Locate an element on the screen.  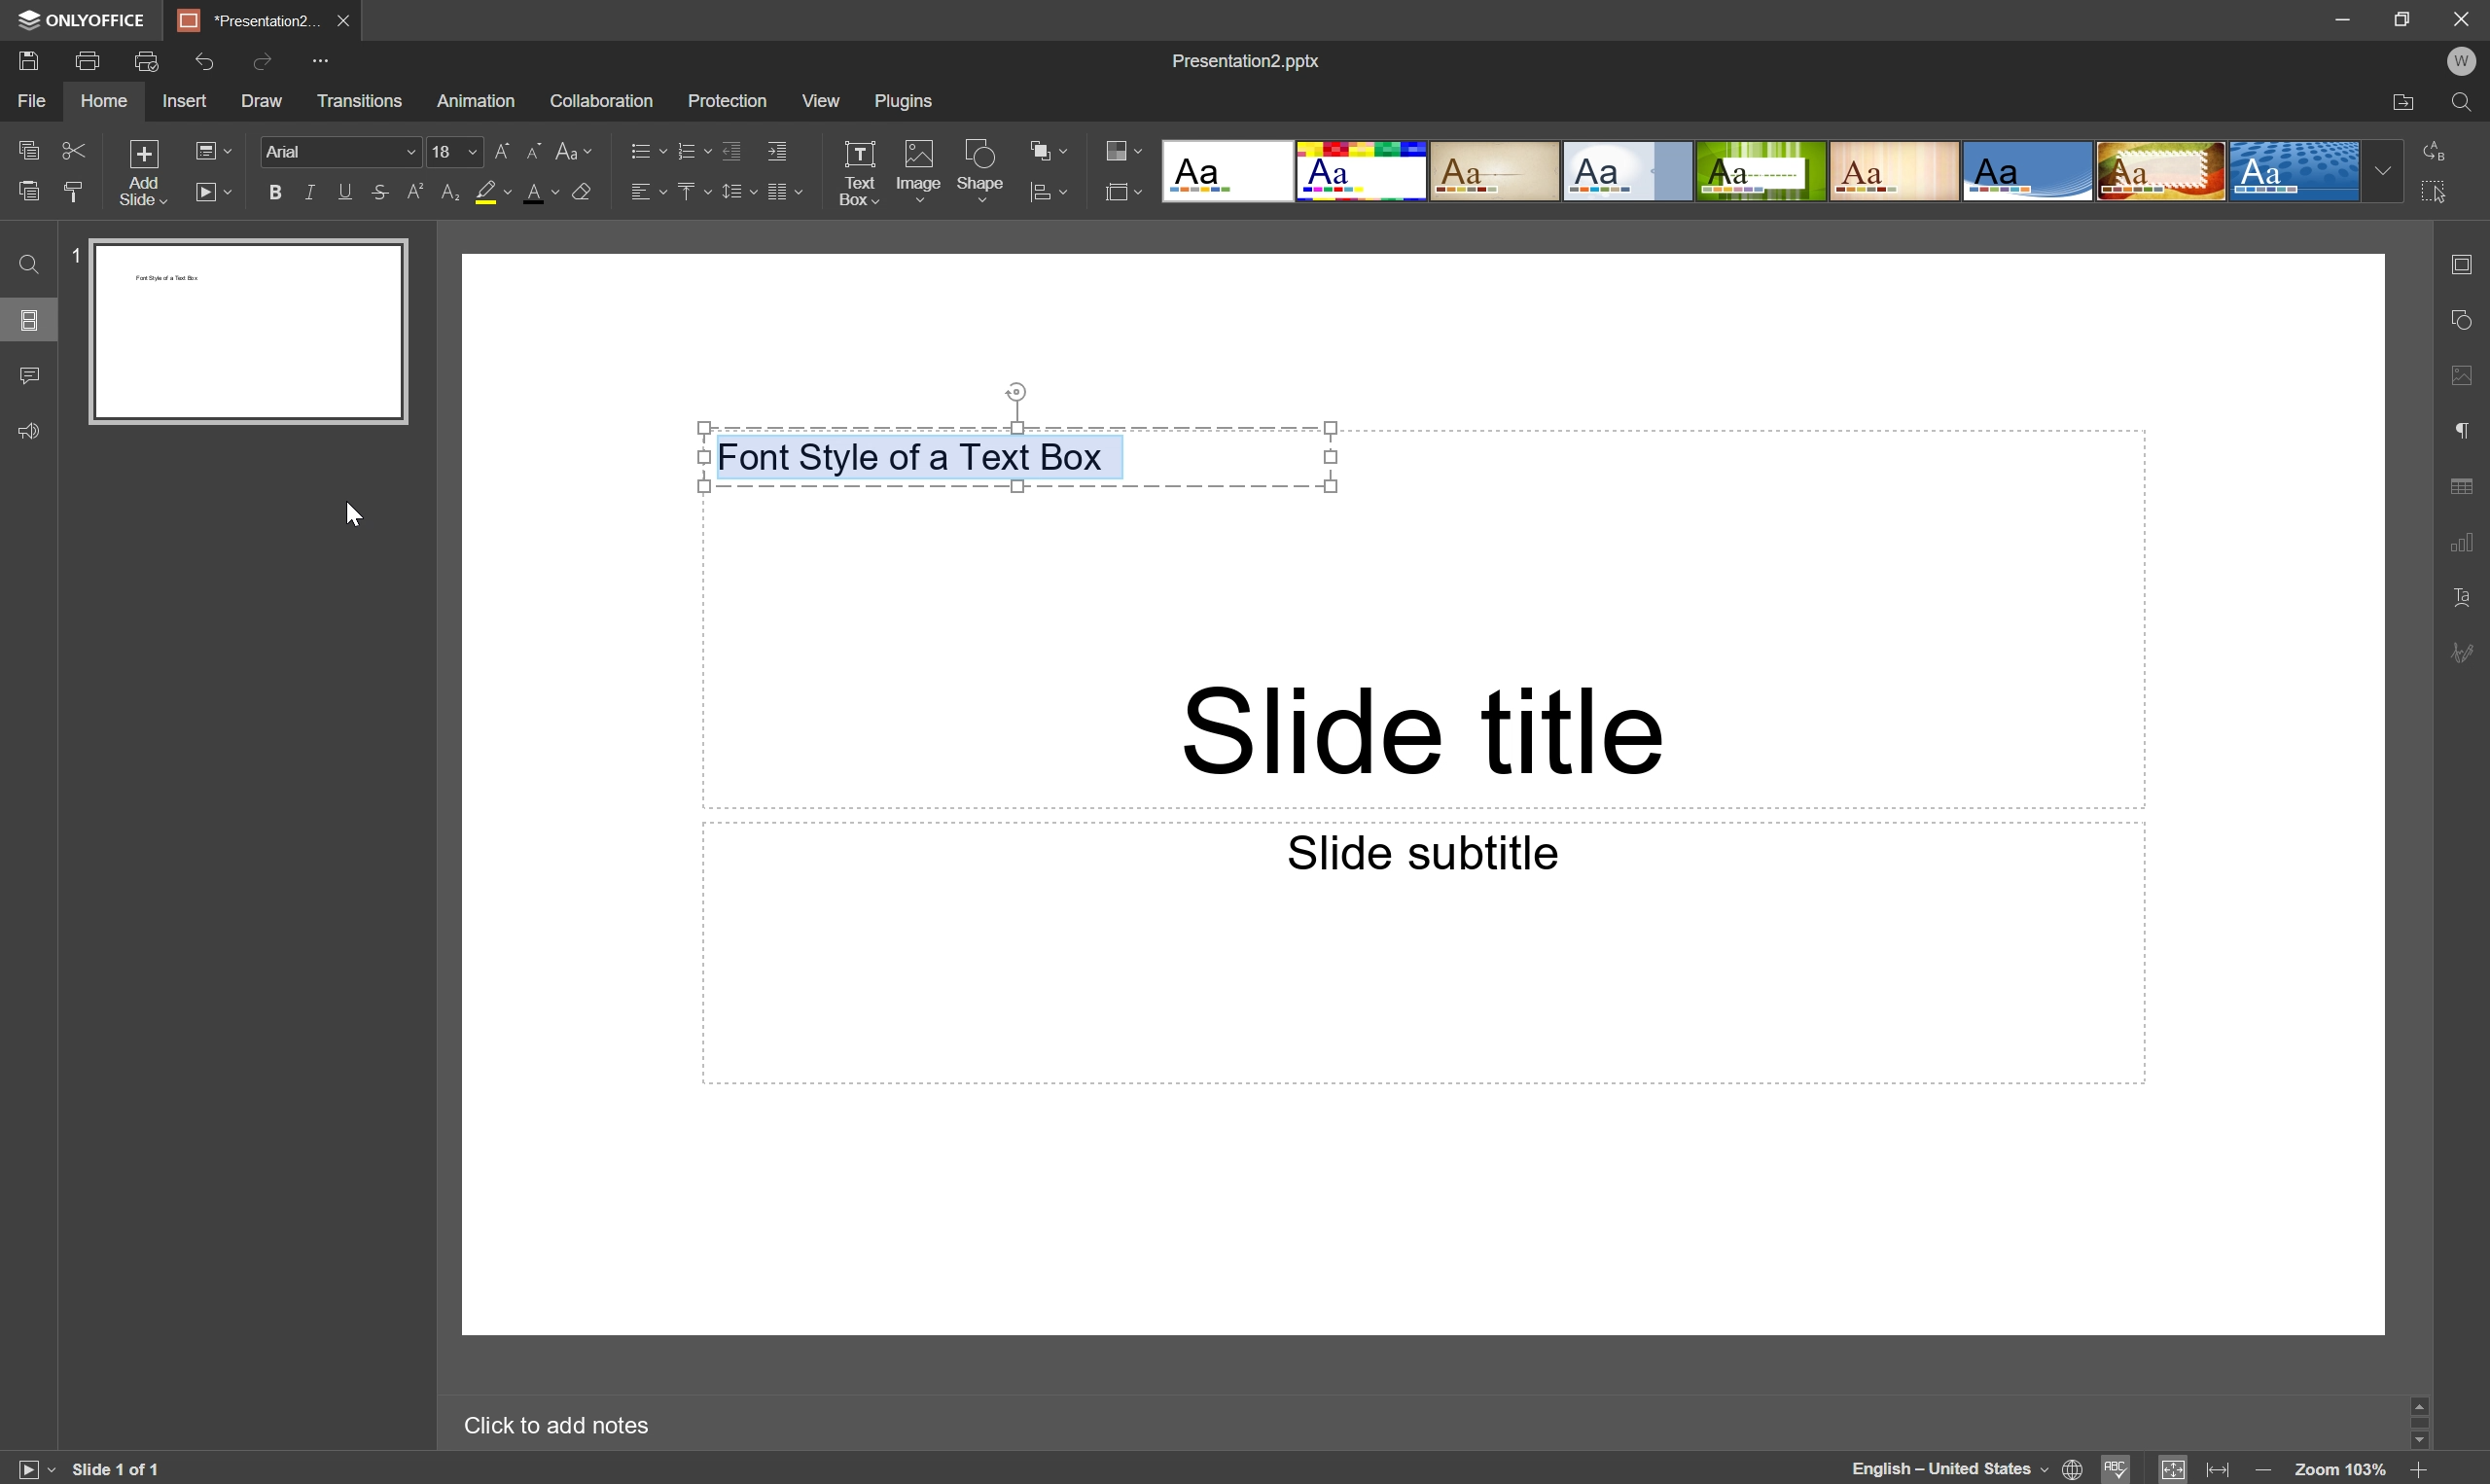
Transitions is located at coordinates (360, 101).